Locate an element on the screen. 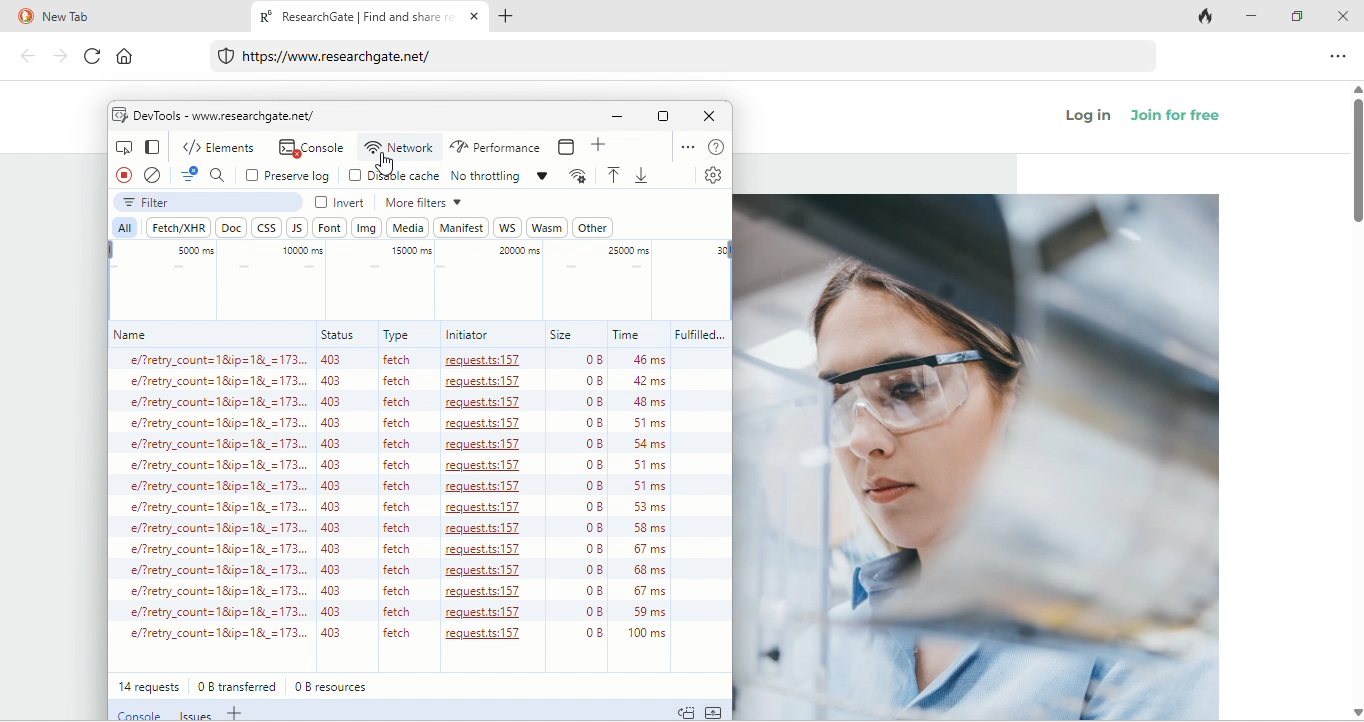 Image resolution: width=1364 pixels, height=722 pixels. clear is located at coordinates (152, 175).